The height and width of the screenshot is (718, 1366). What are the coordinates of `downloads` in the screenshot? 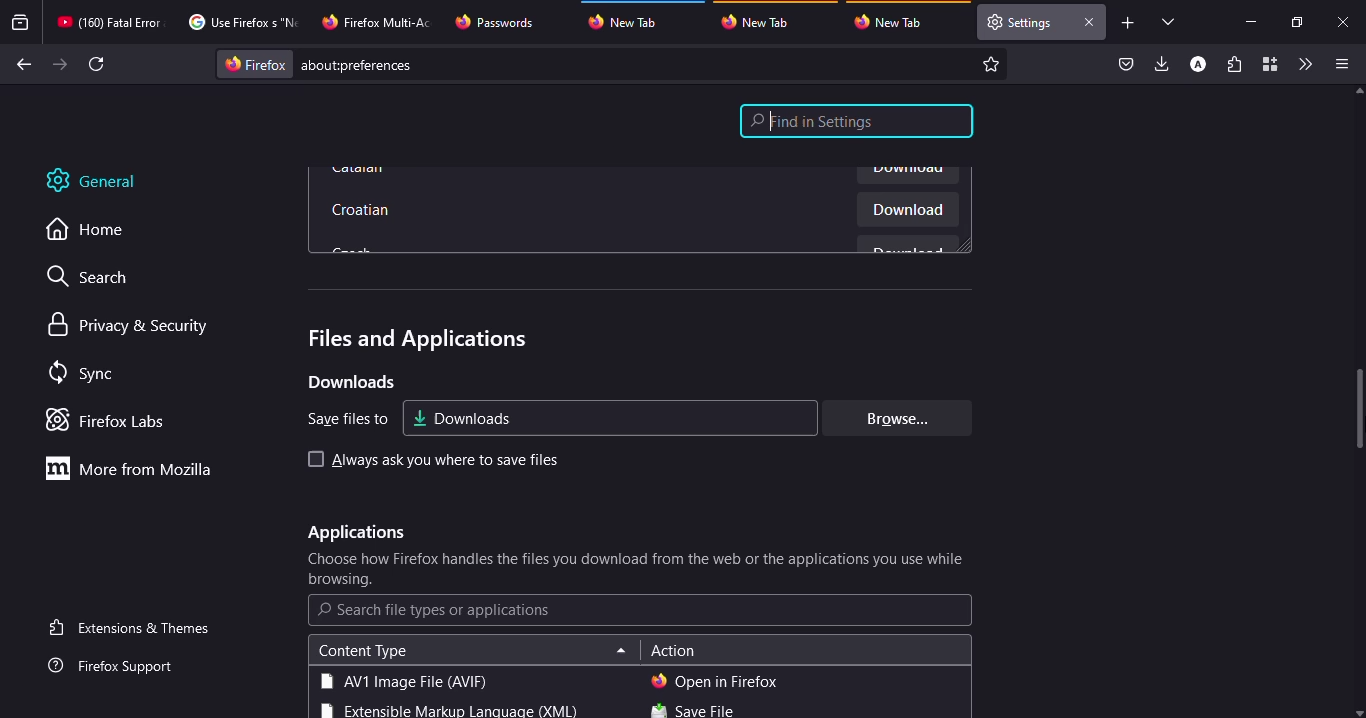 It's located at (464, 417).